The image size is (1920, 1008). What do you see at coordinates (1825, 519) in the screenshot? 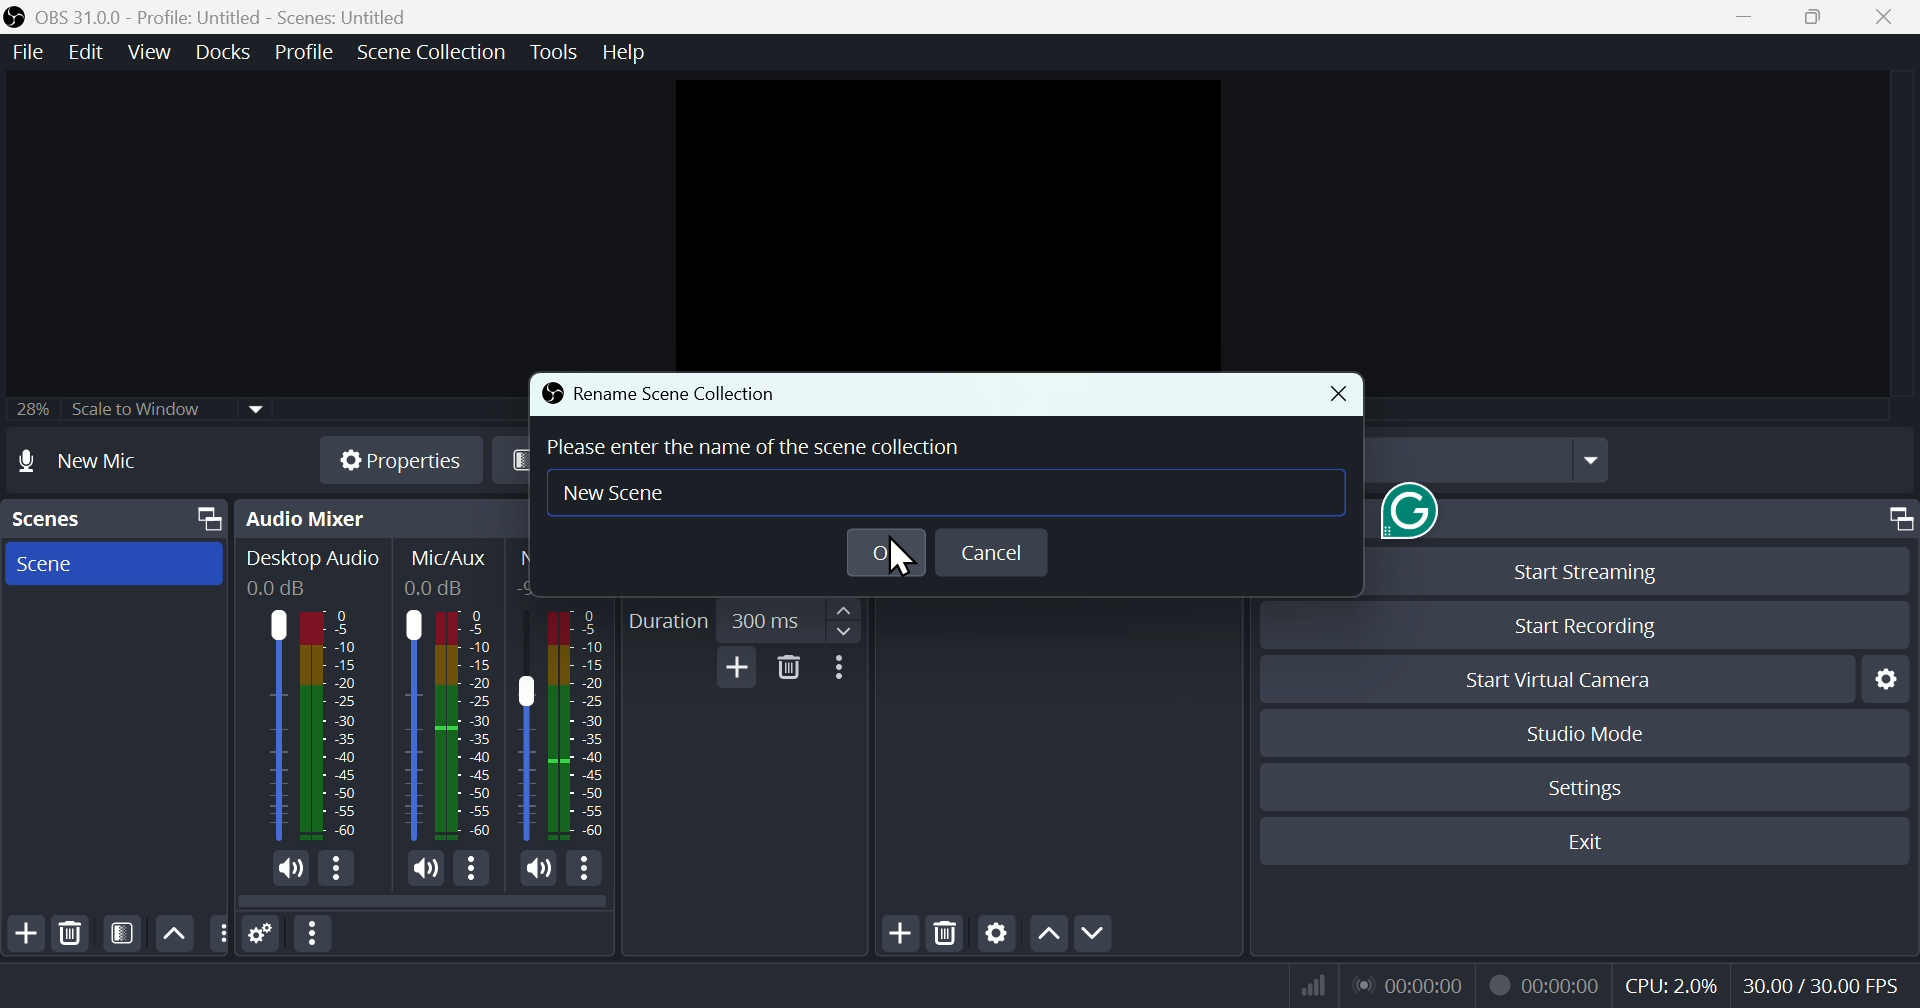
I see `controls` at bounding box center [1825, 519].